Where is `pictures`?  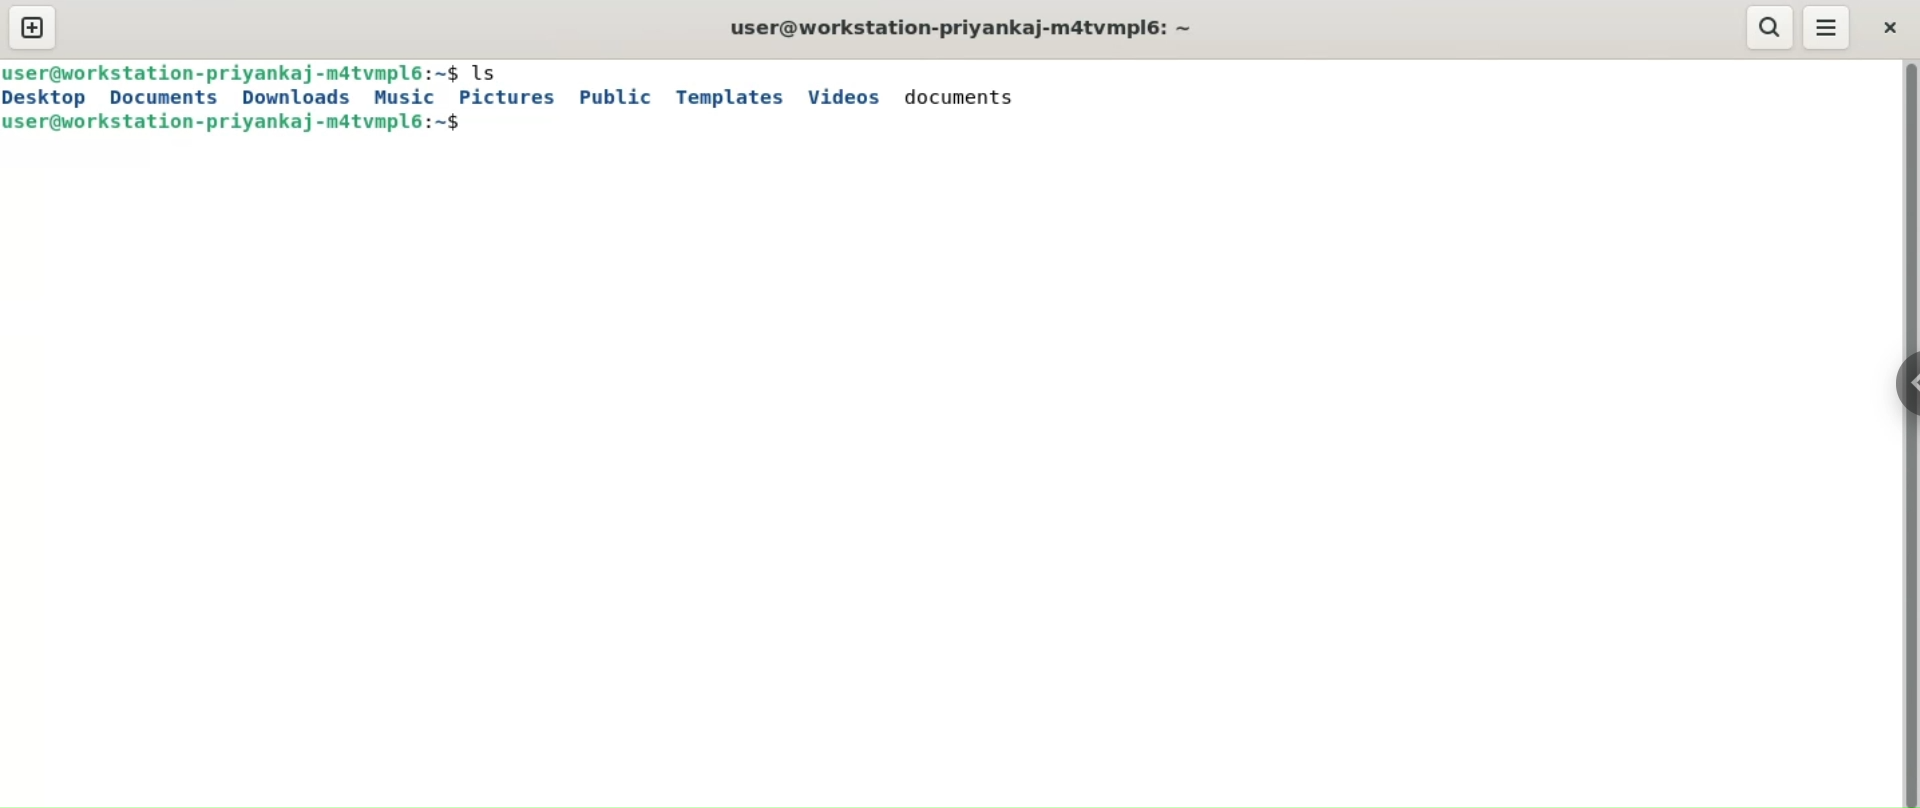 pictures is located at coordinates (511, 96).